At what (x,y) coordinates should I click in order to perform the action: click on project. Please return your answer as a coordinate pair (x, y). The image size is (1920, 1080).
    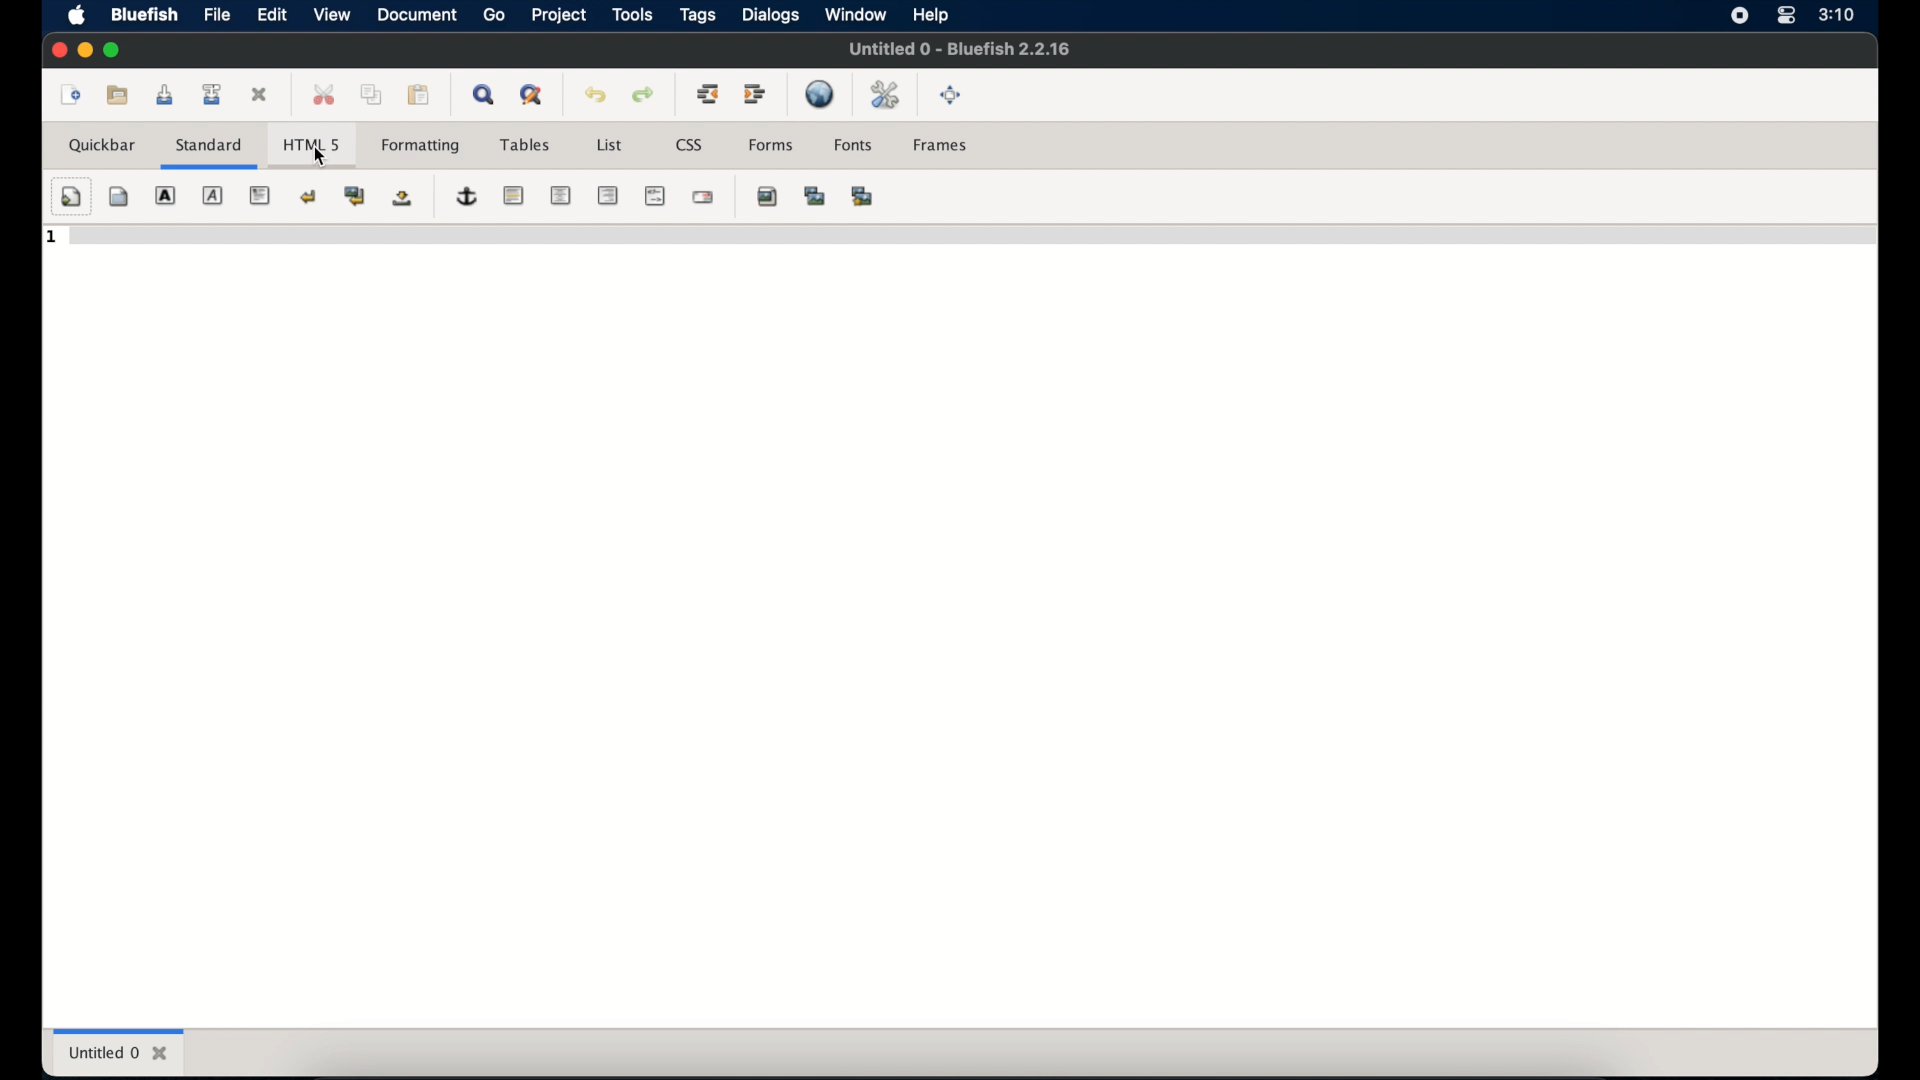
    Looking at the image, I should click on (558, 14).